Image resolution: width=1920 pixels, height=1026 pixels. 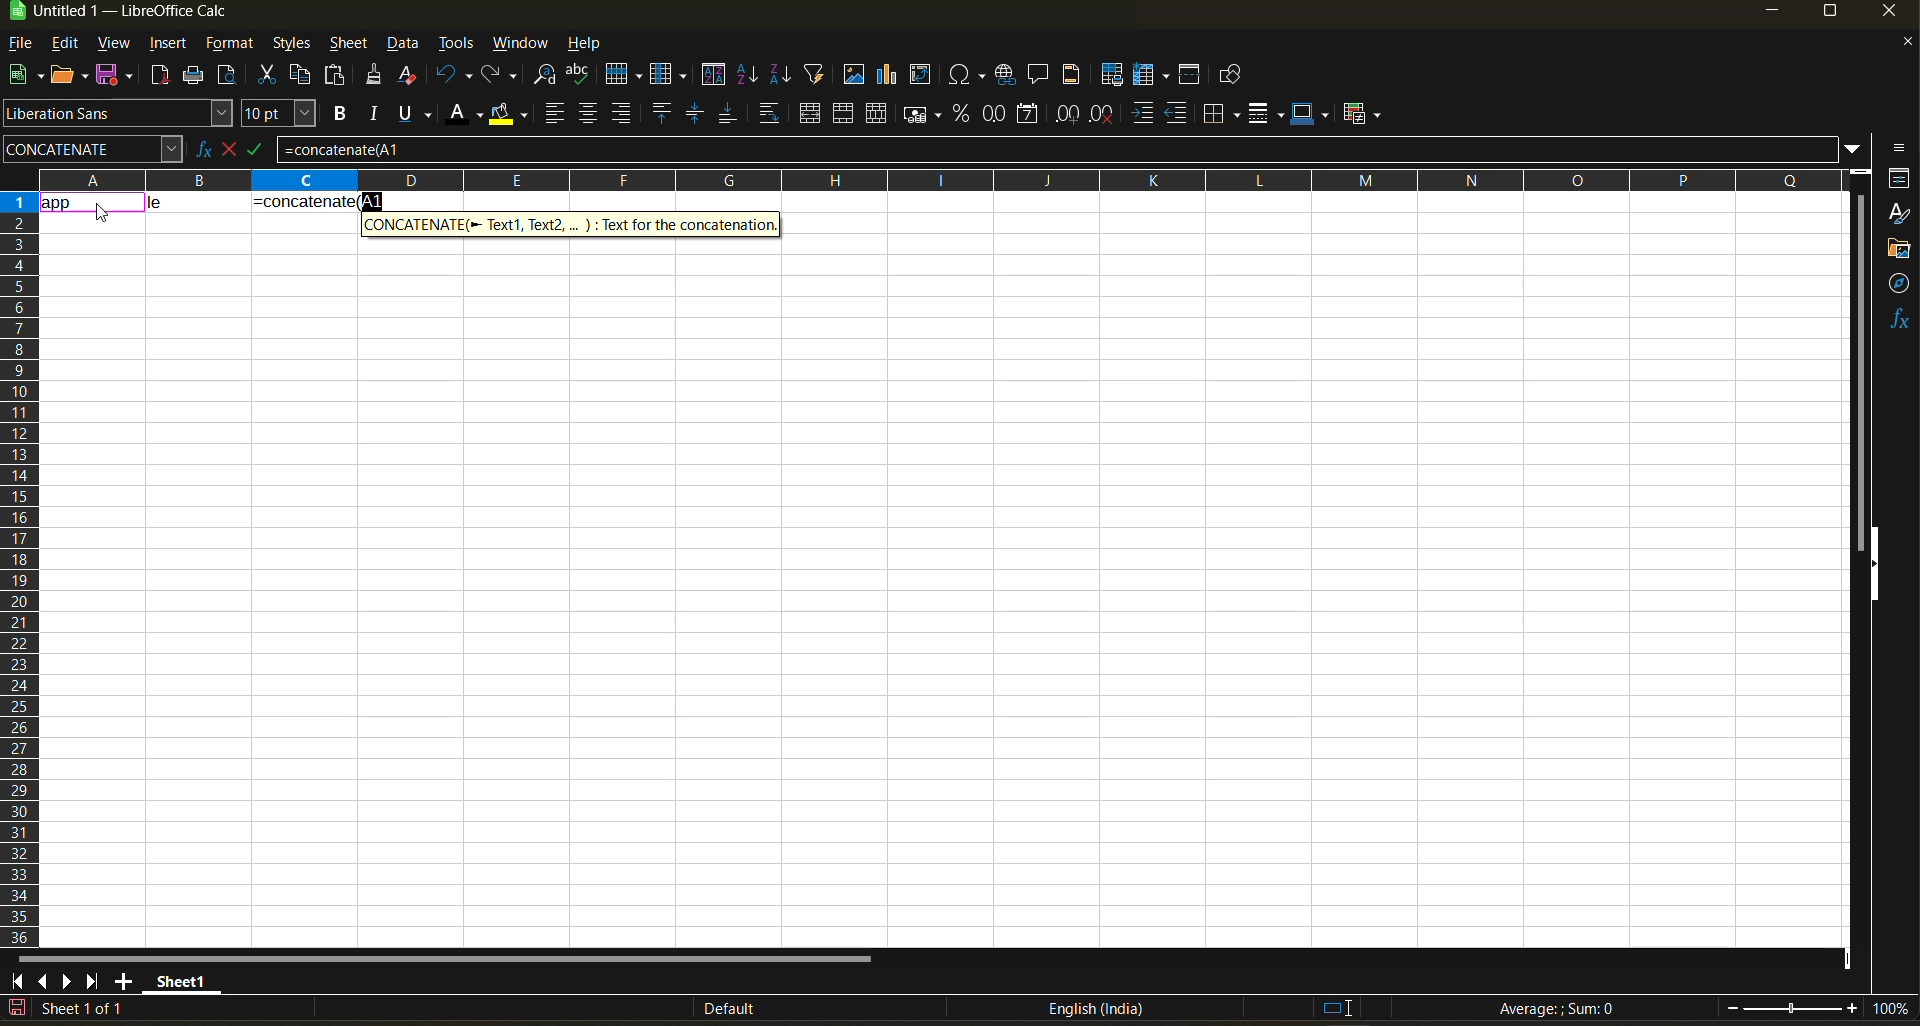 What do you see at coordinates (337, 114) in the screenshot?
I see `bold` at bounding box center [337, 114].